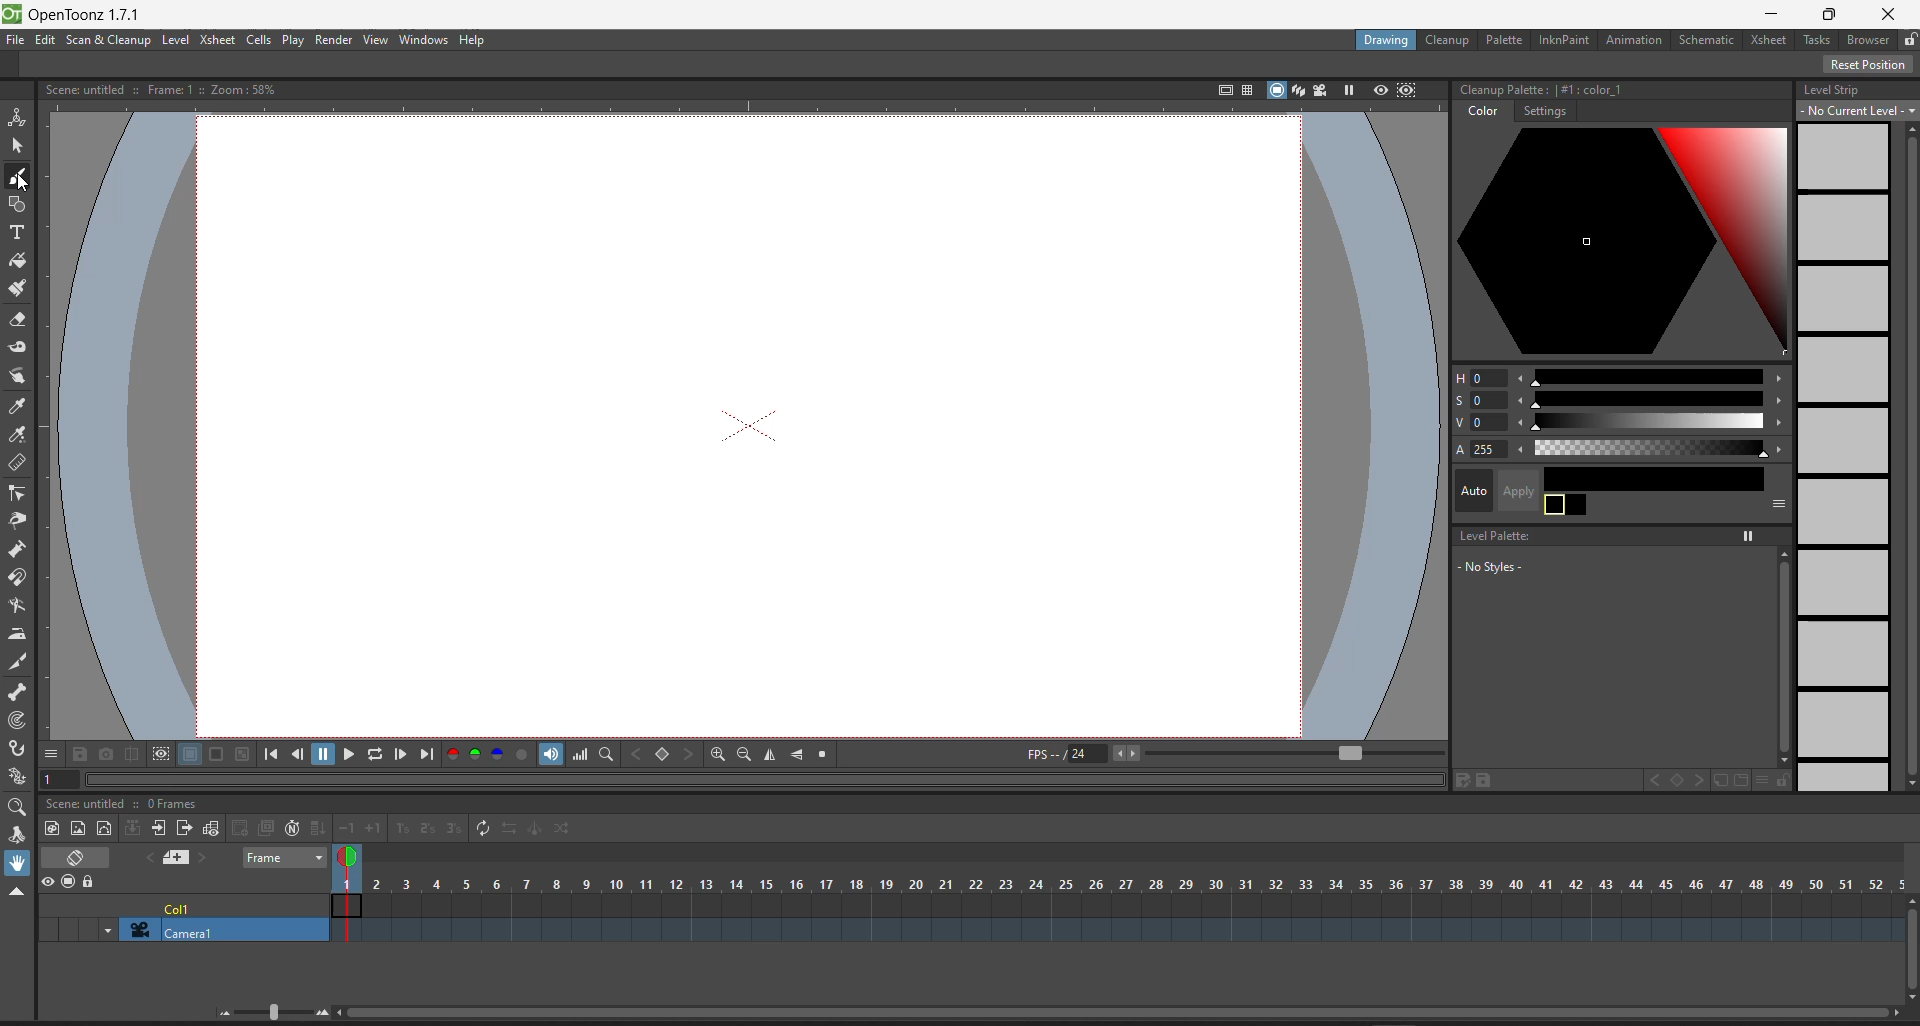 The height and width of the screenshot is (1026, 1920). What do you see at coordinates (1788, 780) in the screenshot?
I see `lock palette` at bounding box center [1788, 780].